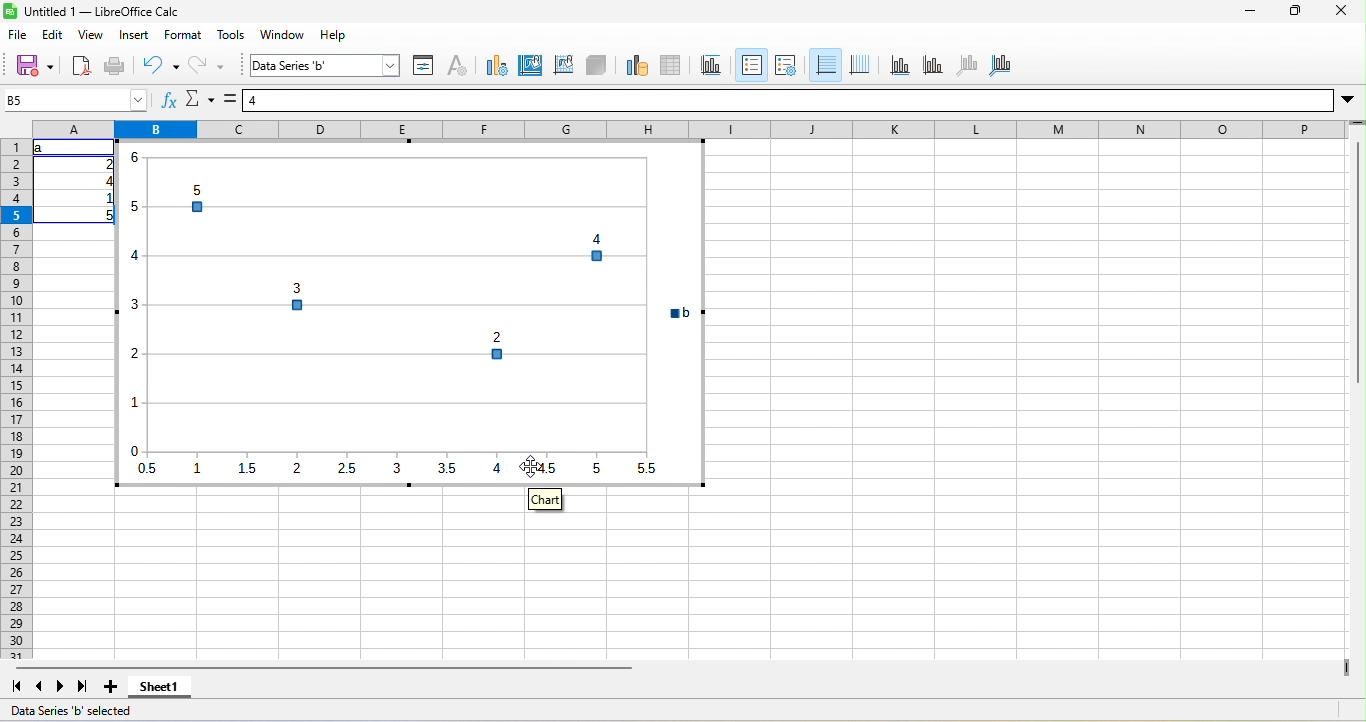 This screenshot has height=722, width=1366. What do you see at coordinates (457, 67) in the screenshot?
I see `character` at bounding box center [457, 67].